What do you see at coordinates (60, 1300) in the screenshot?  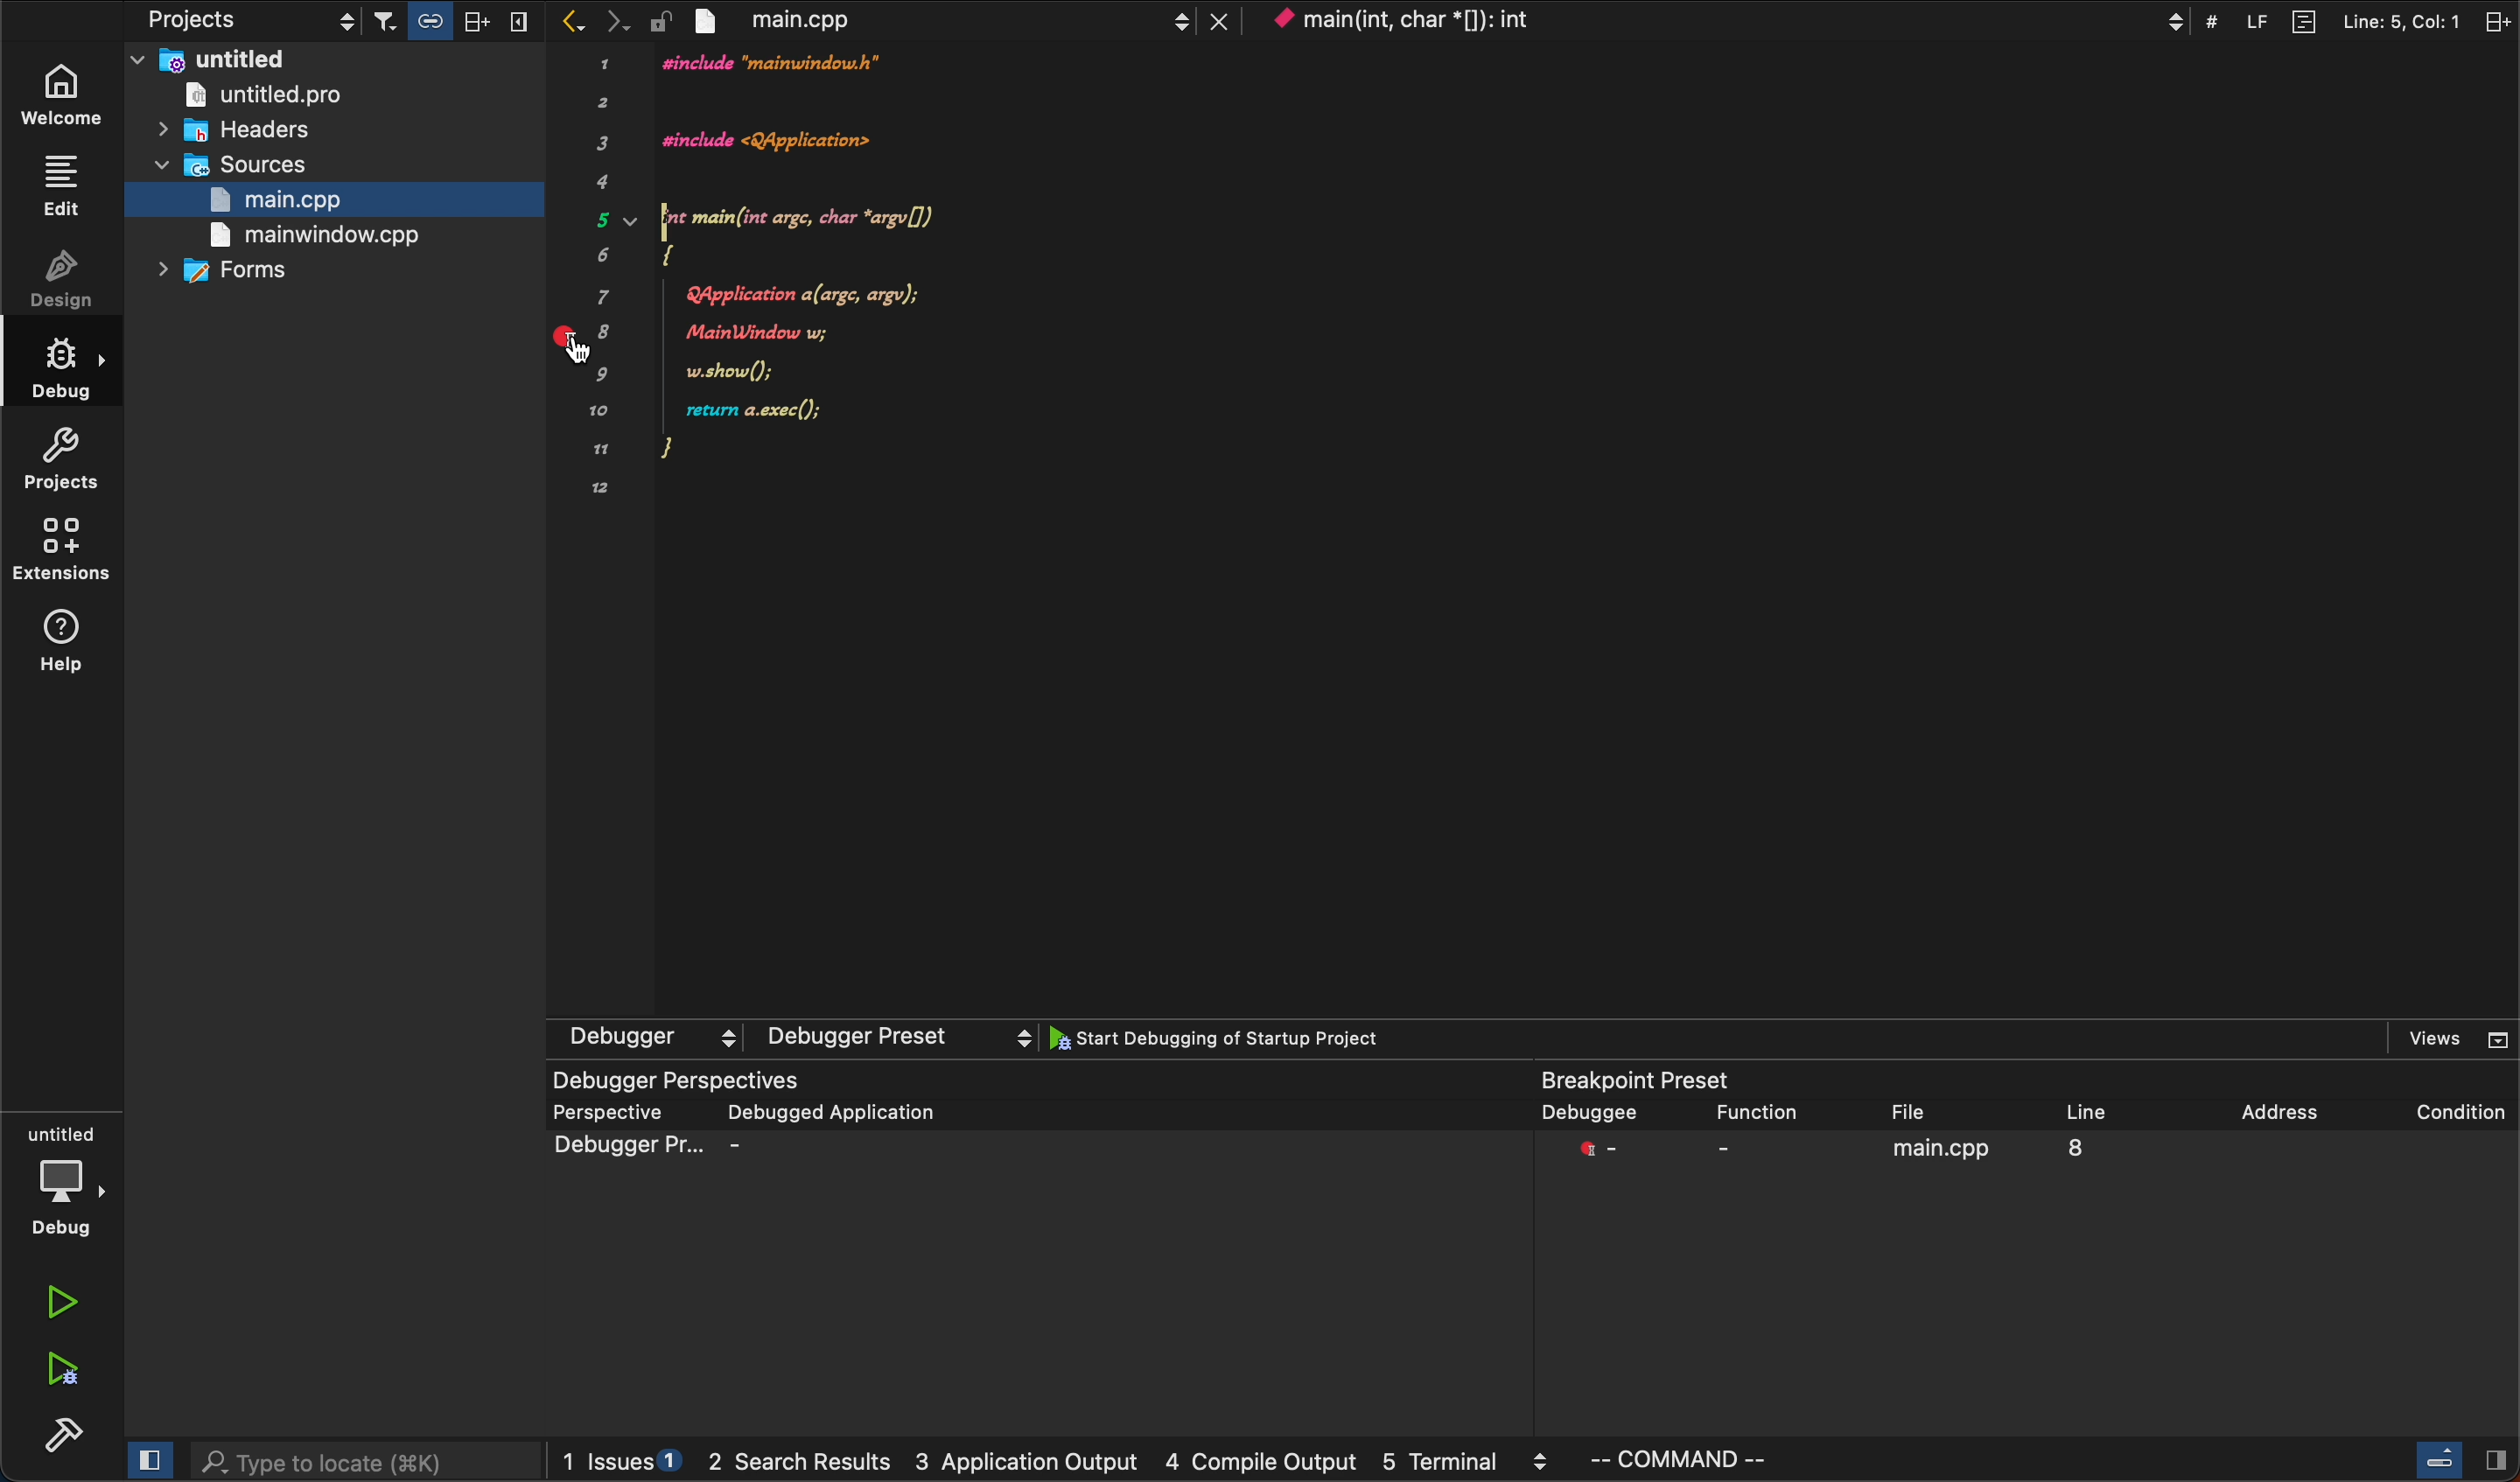 I see `run` at bounding box center [60, 1300].